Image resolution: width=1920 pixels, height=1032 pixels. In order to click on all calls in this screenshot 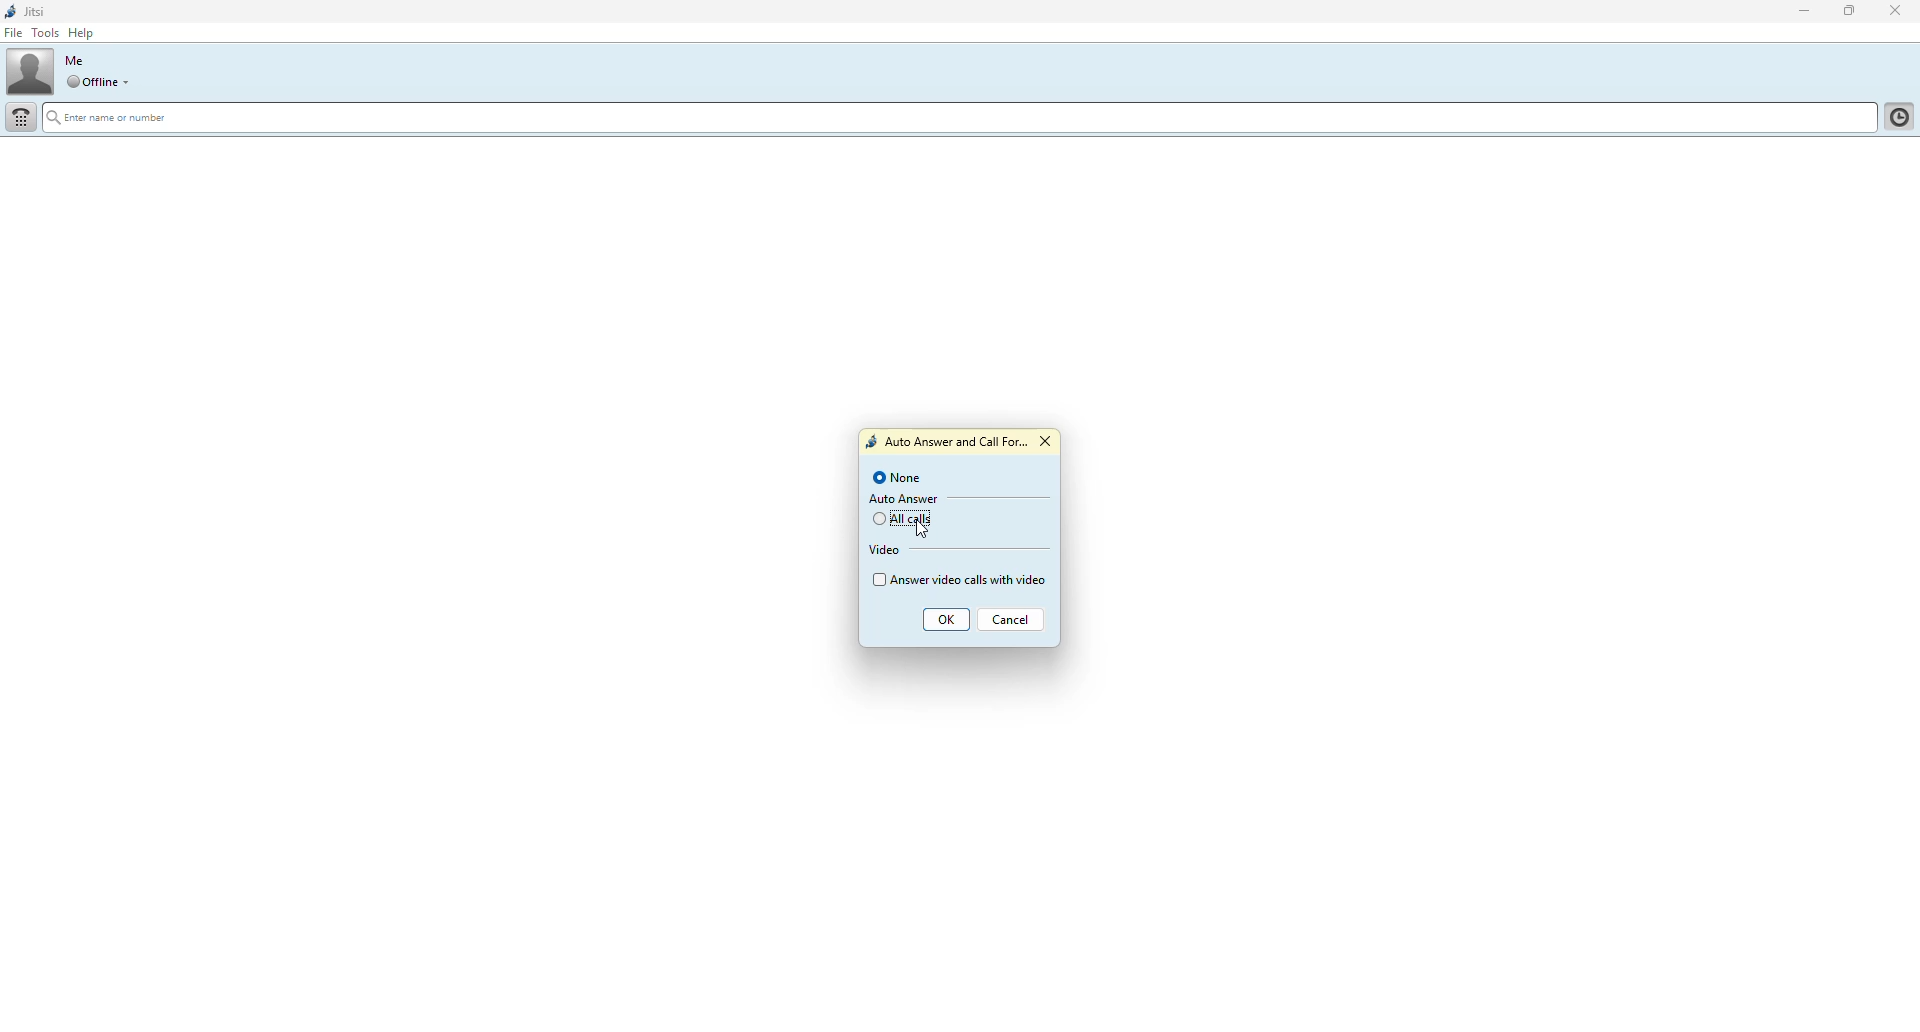, I will do `click(906, 520)`.